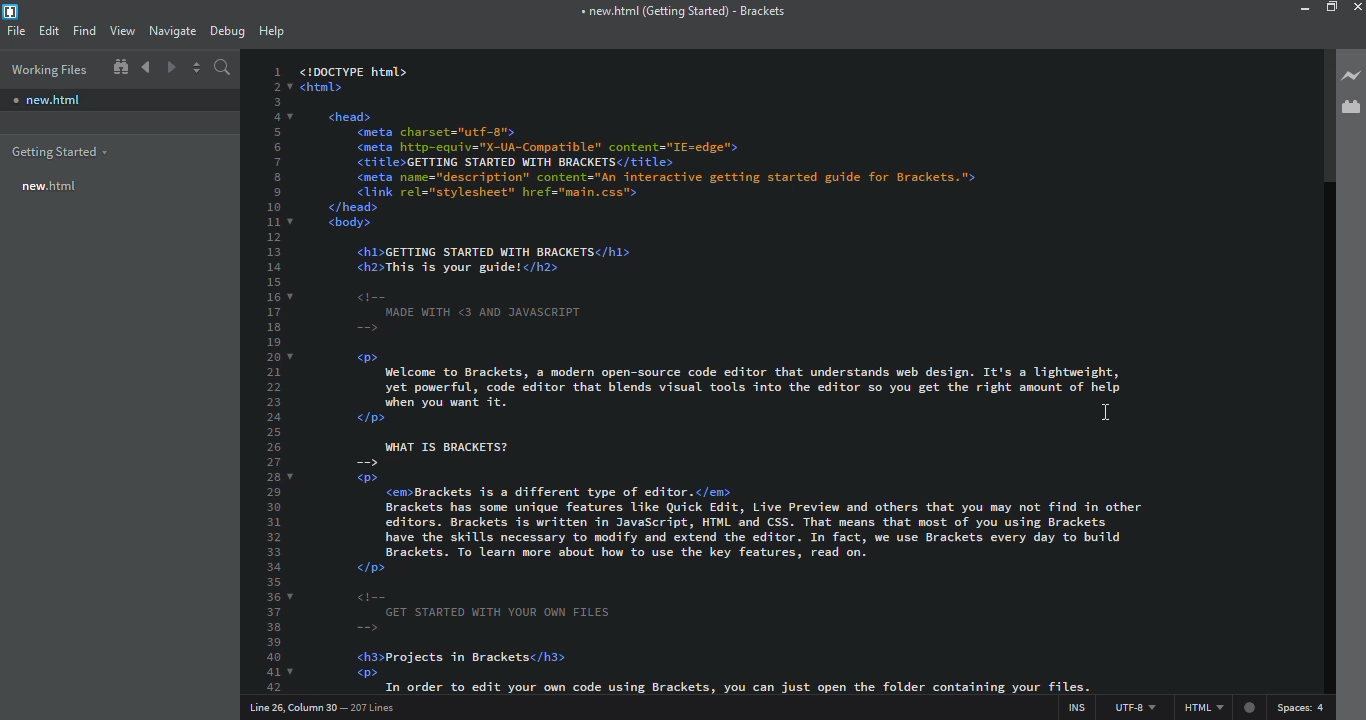 The height and width of the screenshot is (720, 1366). What do you see at coordinates (1104, 413) in the screenshot?
I see `cursor` at bounding box center [1104, 413].